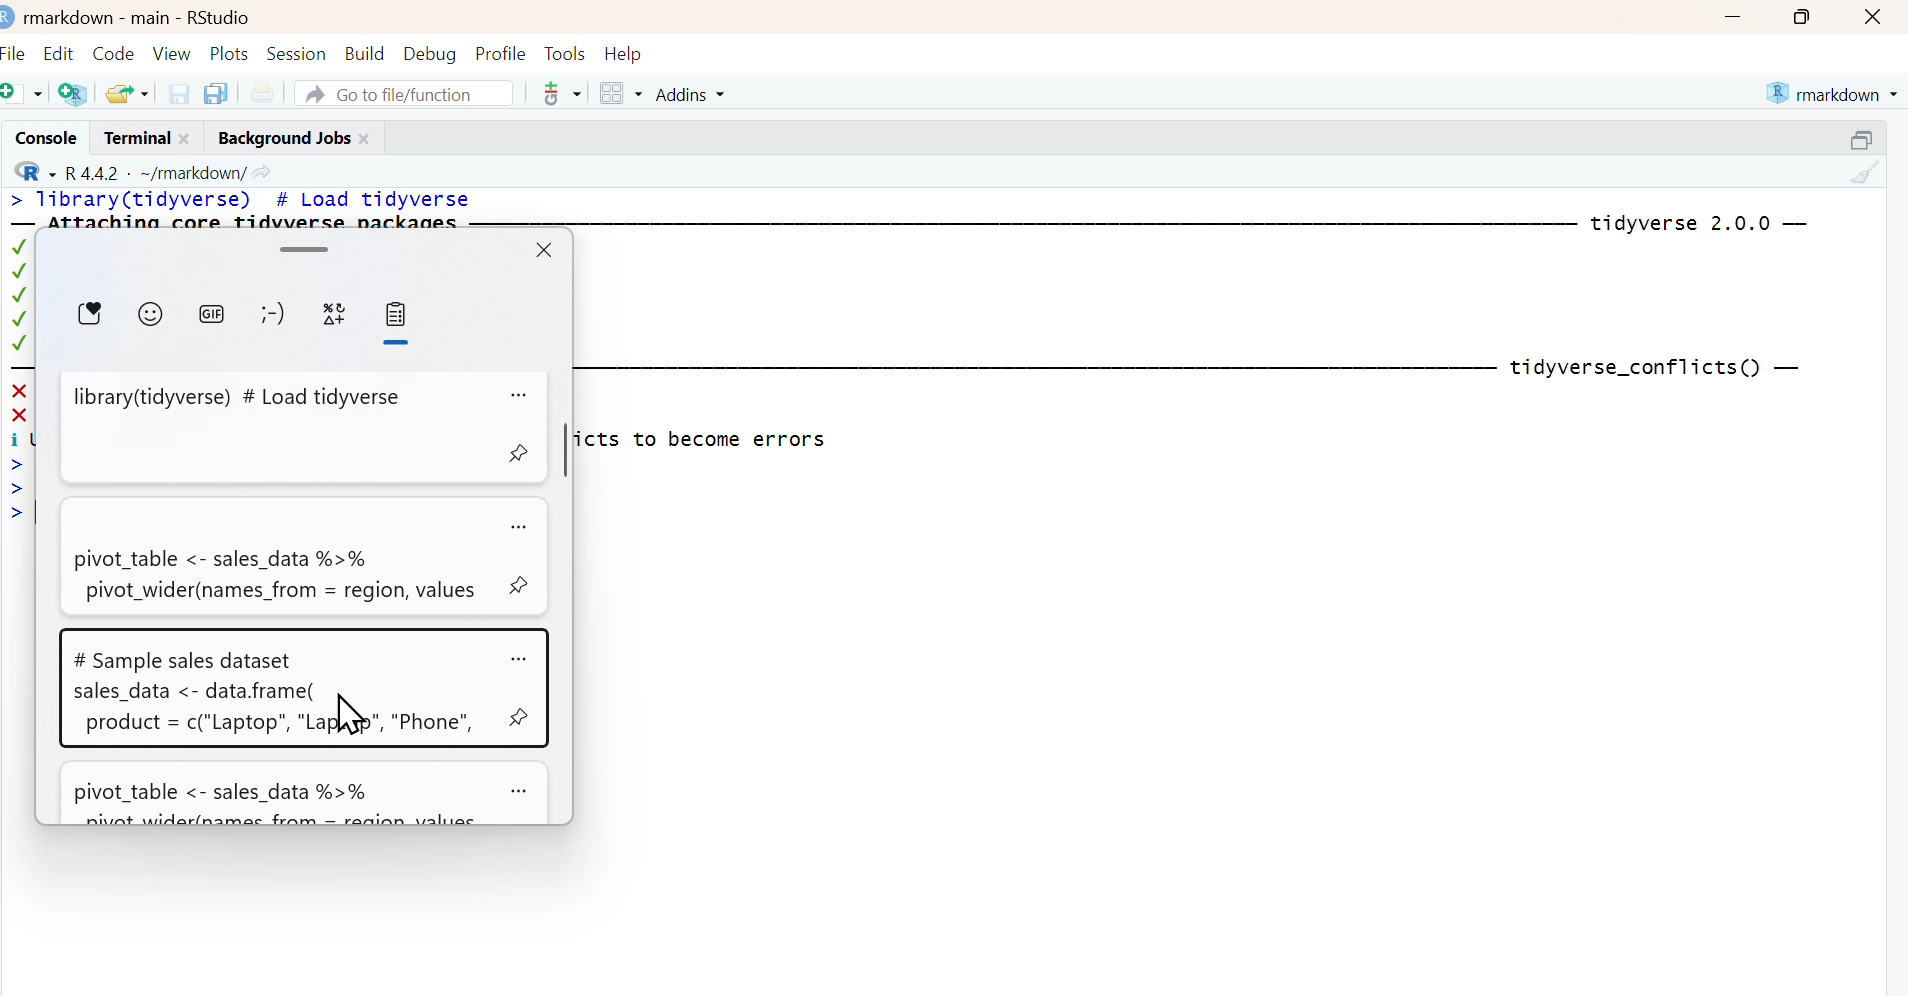 This screenshot has width=1908, height=996. I want to click on Help, so click(630, 52).